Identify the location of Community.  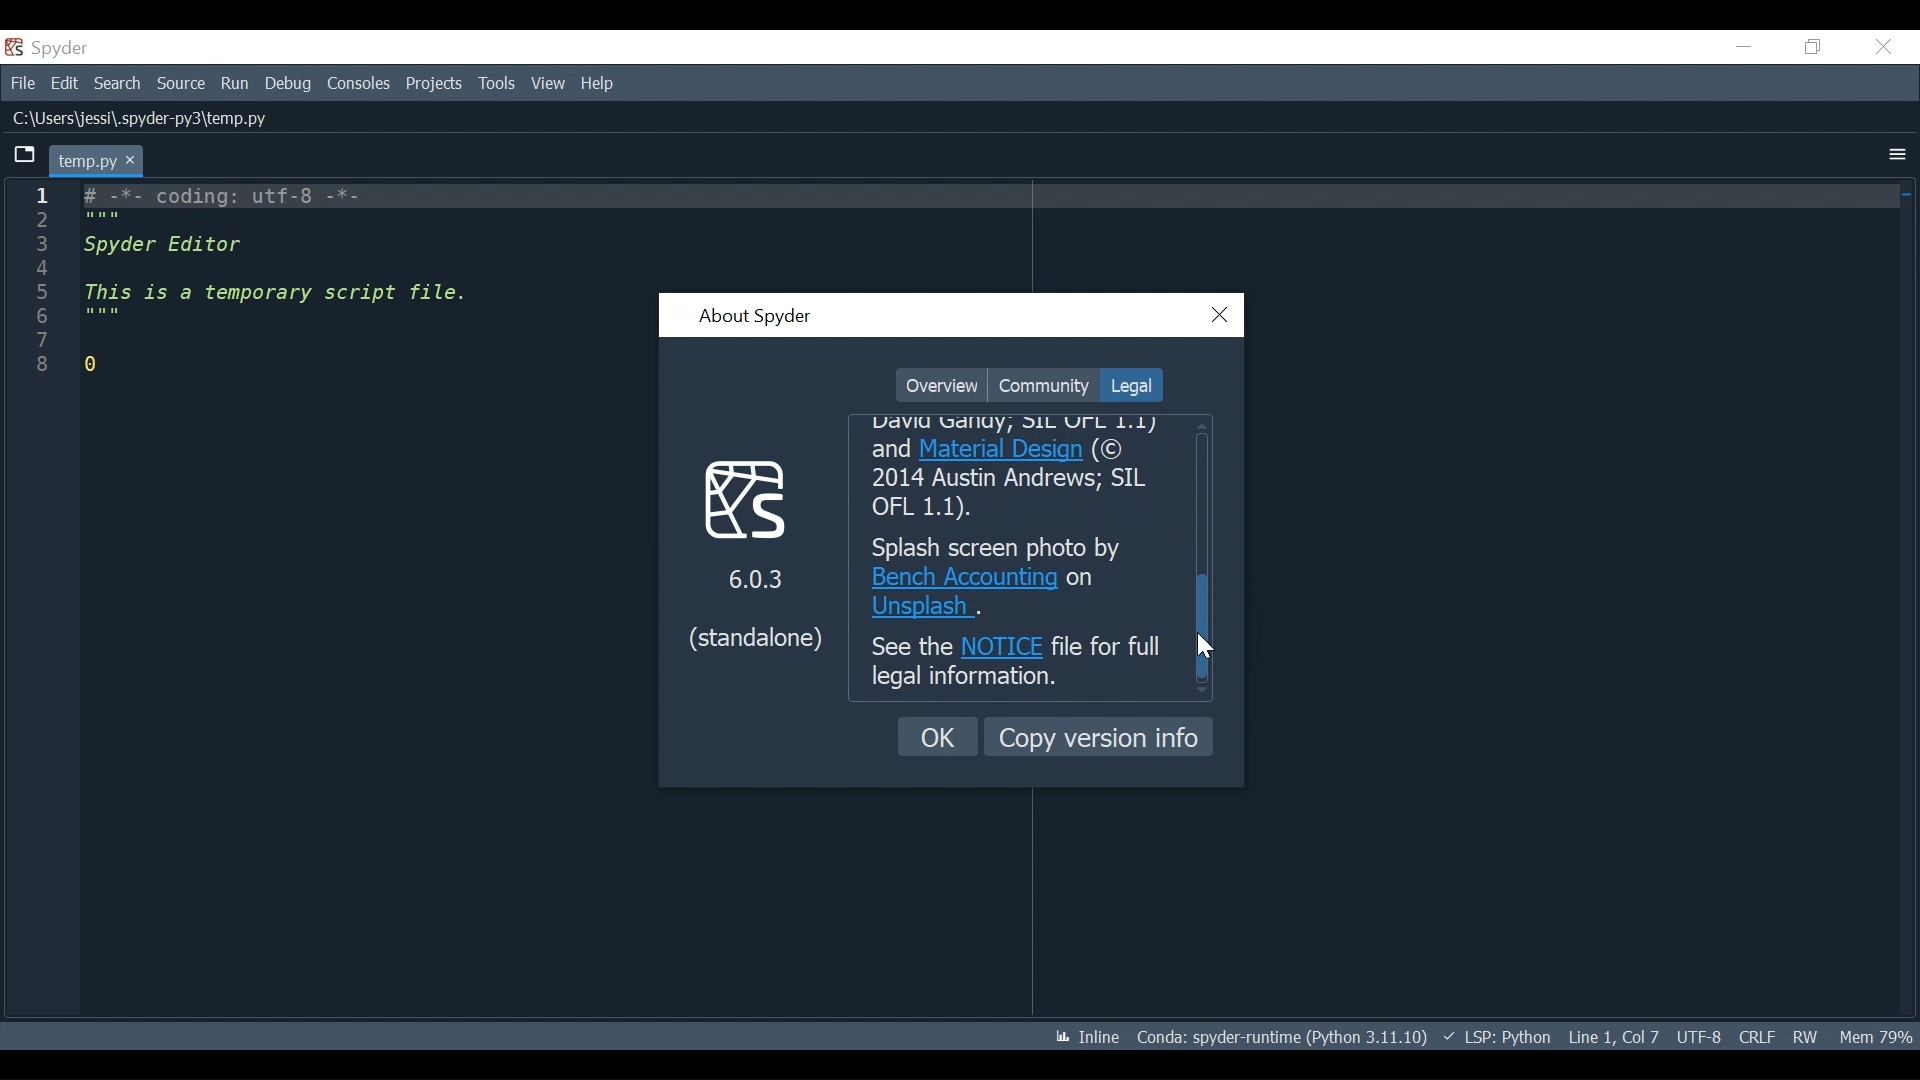
(1043, 385).